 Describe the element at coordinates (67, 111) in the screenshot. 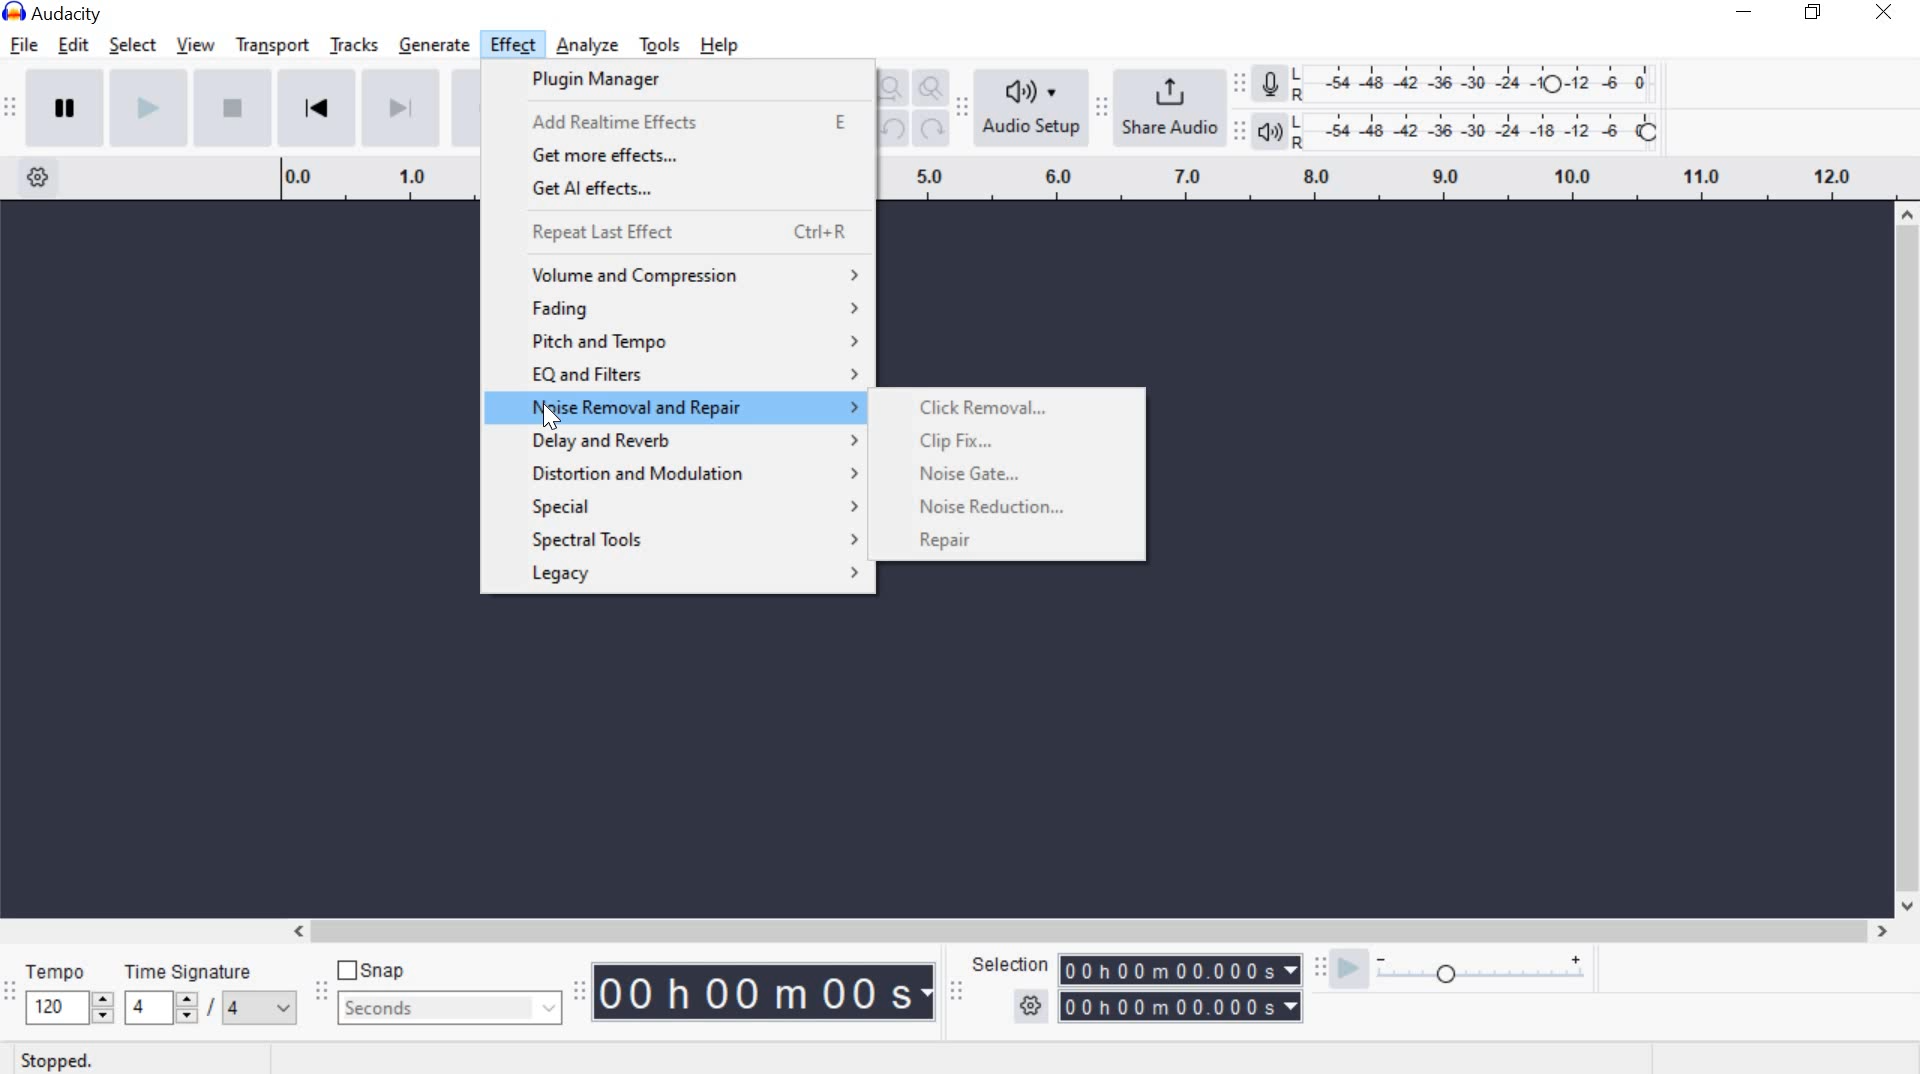

I see `pause` at that location.